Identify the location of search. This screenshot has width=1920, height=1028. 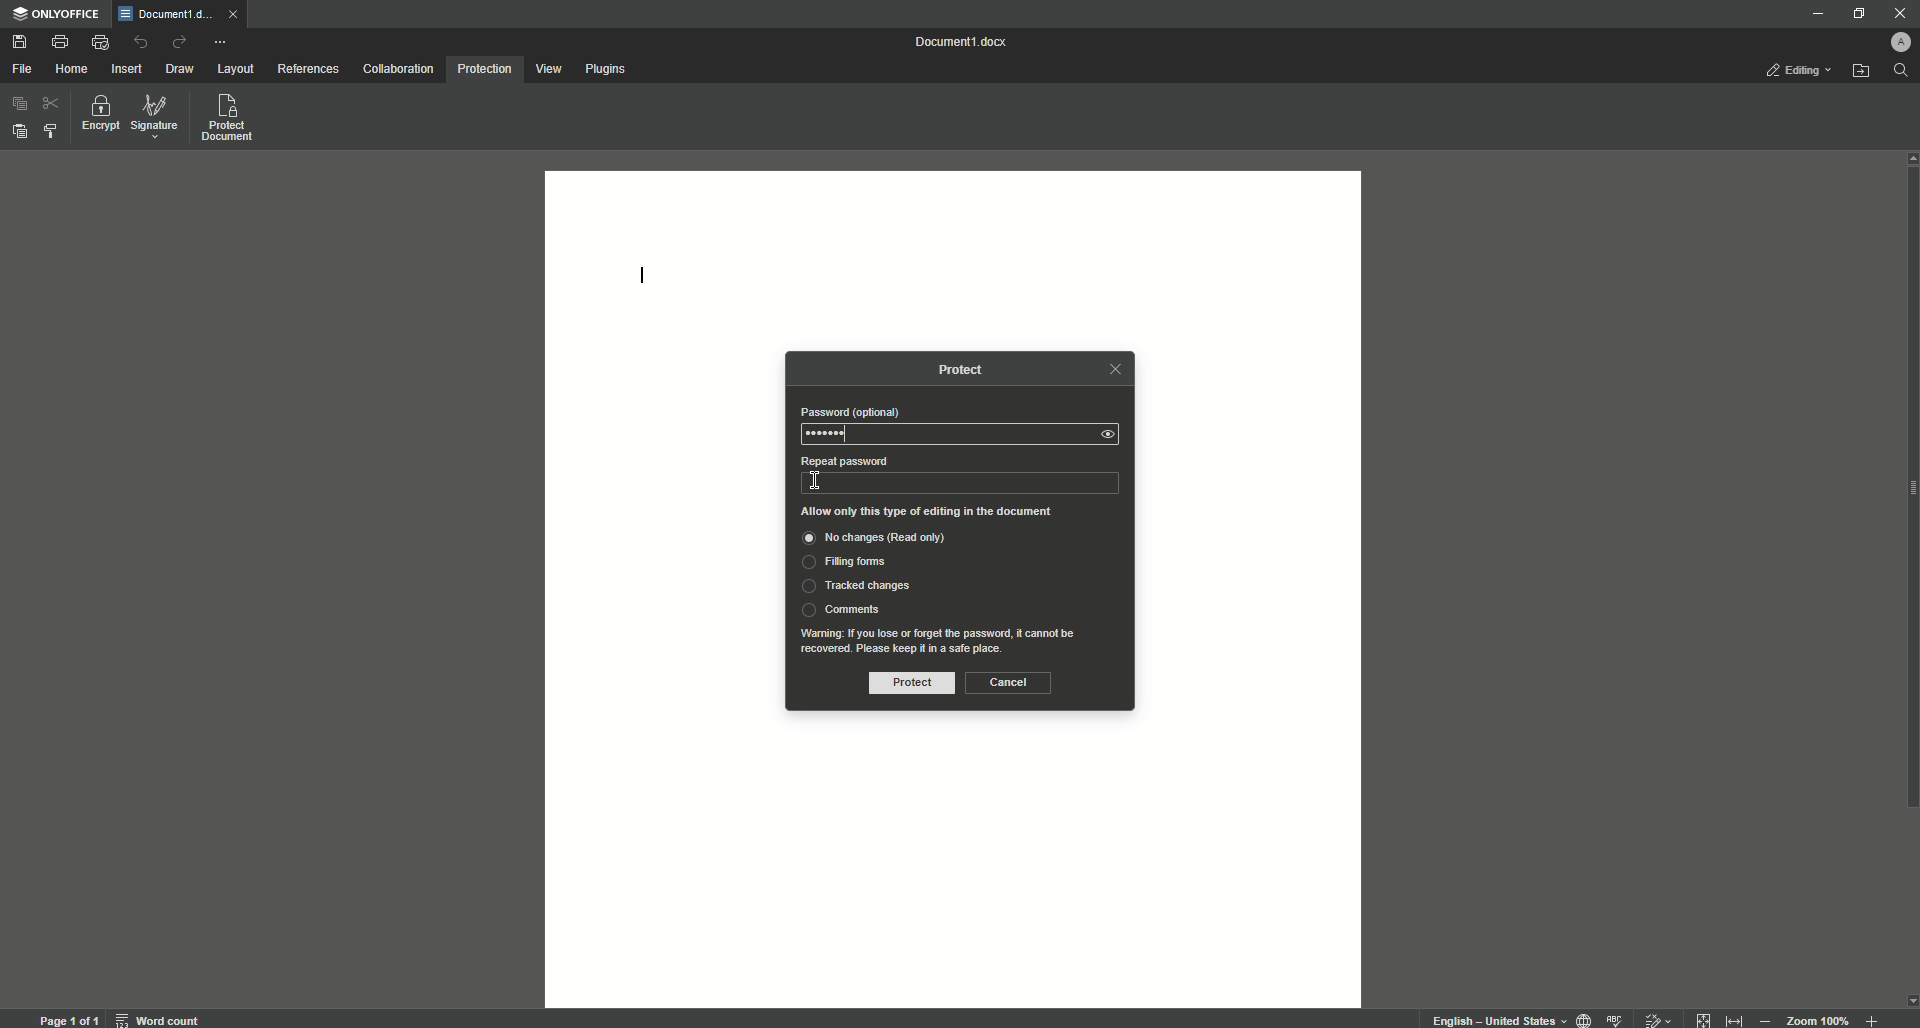
(1902, 71).